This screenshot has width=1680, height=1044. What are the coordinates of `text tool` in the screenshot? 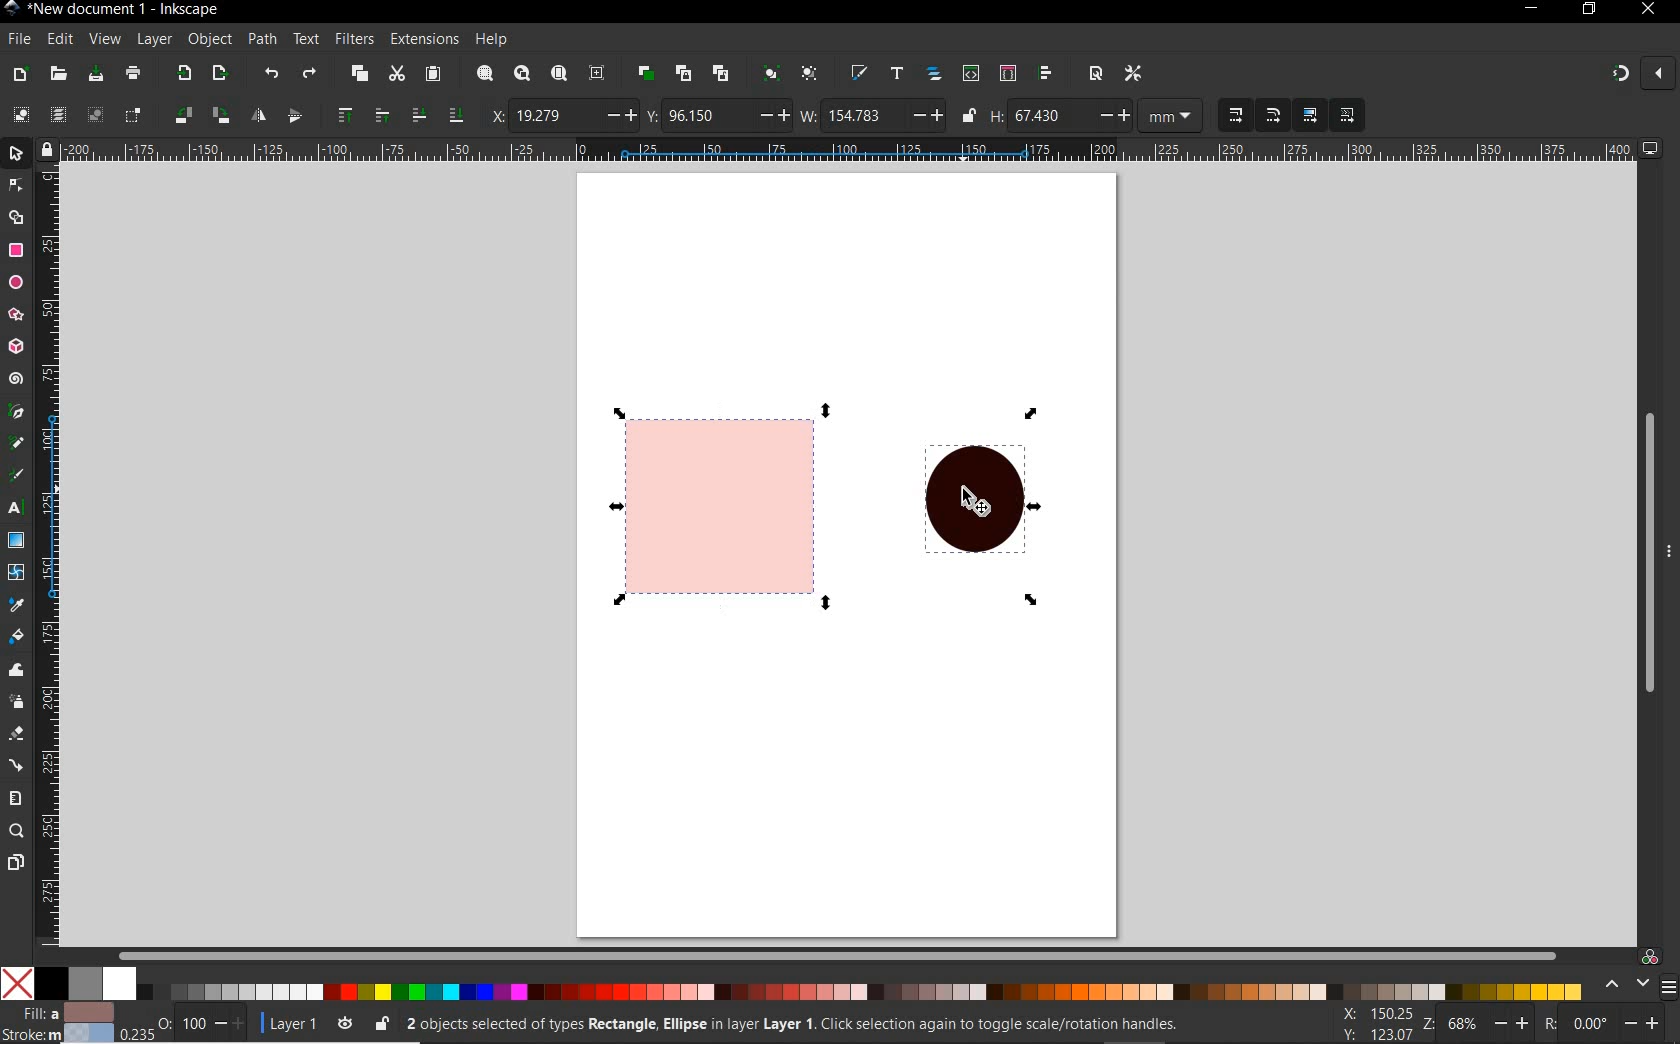 It's located at (13, 509).